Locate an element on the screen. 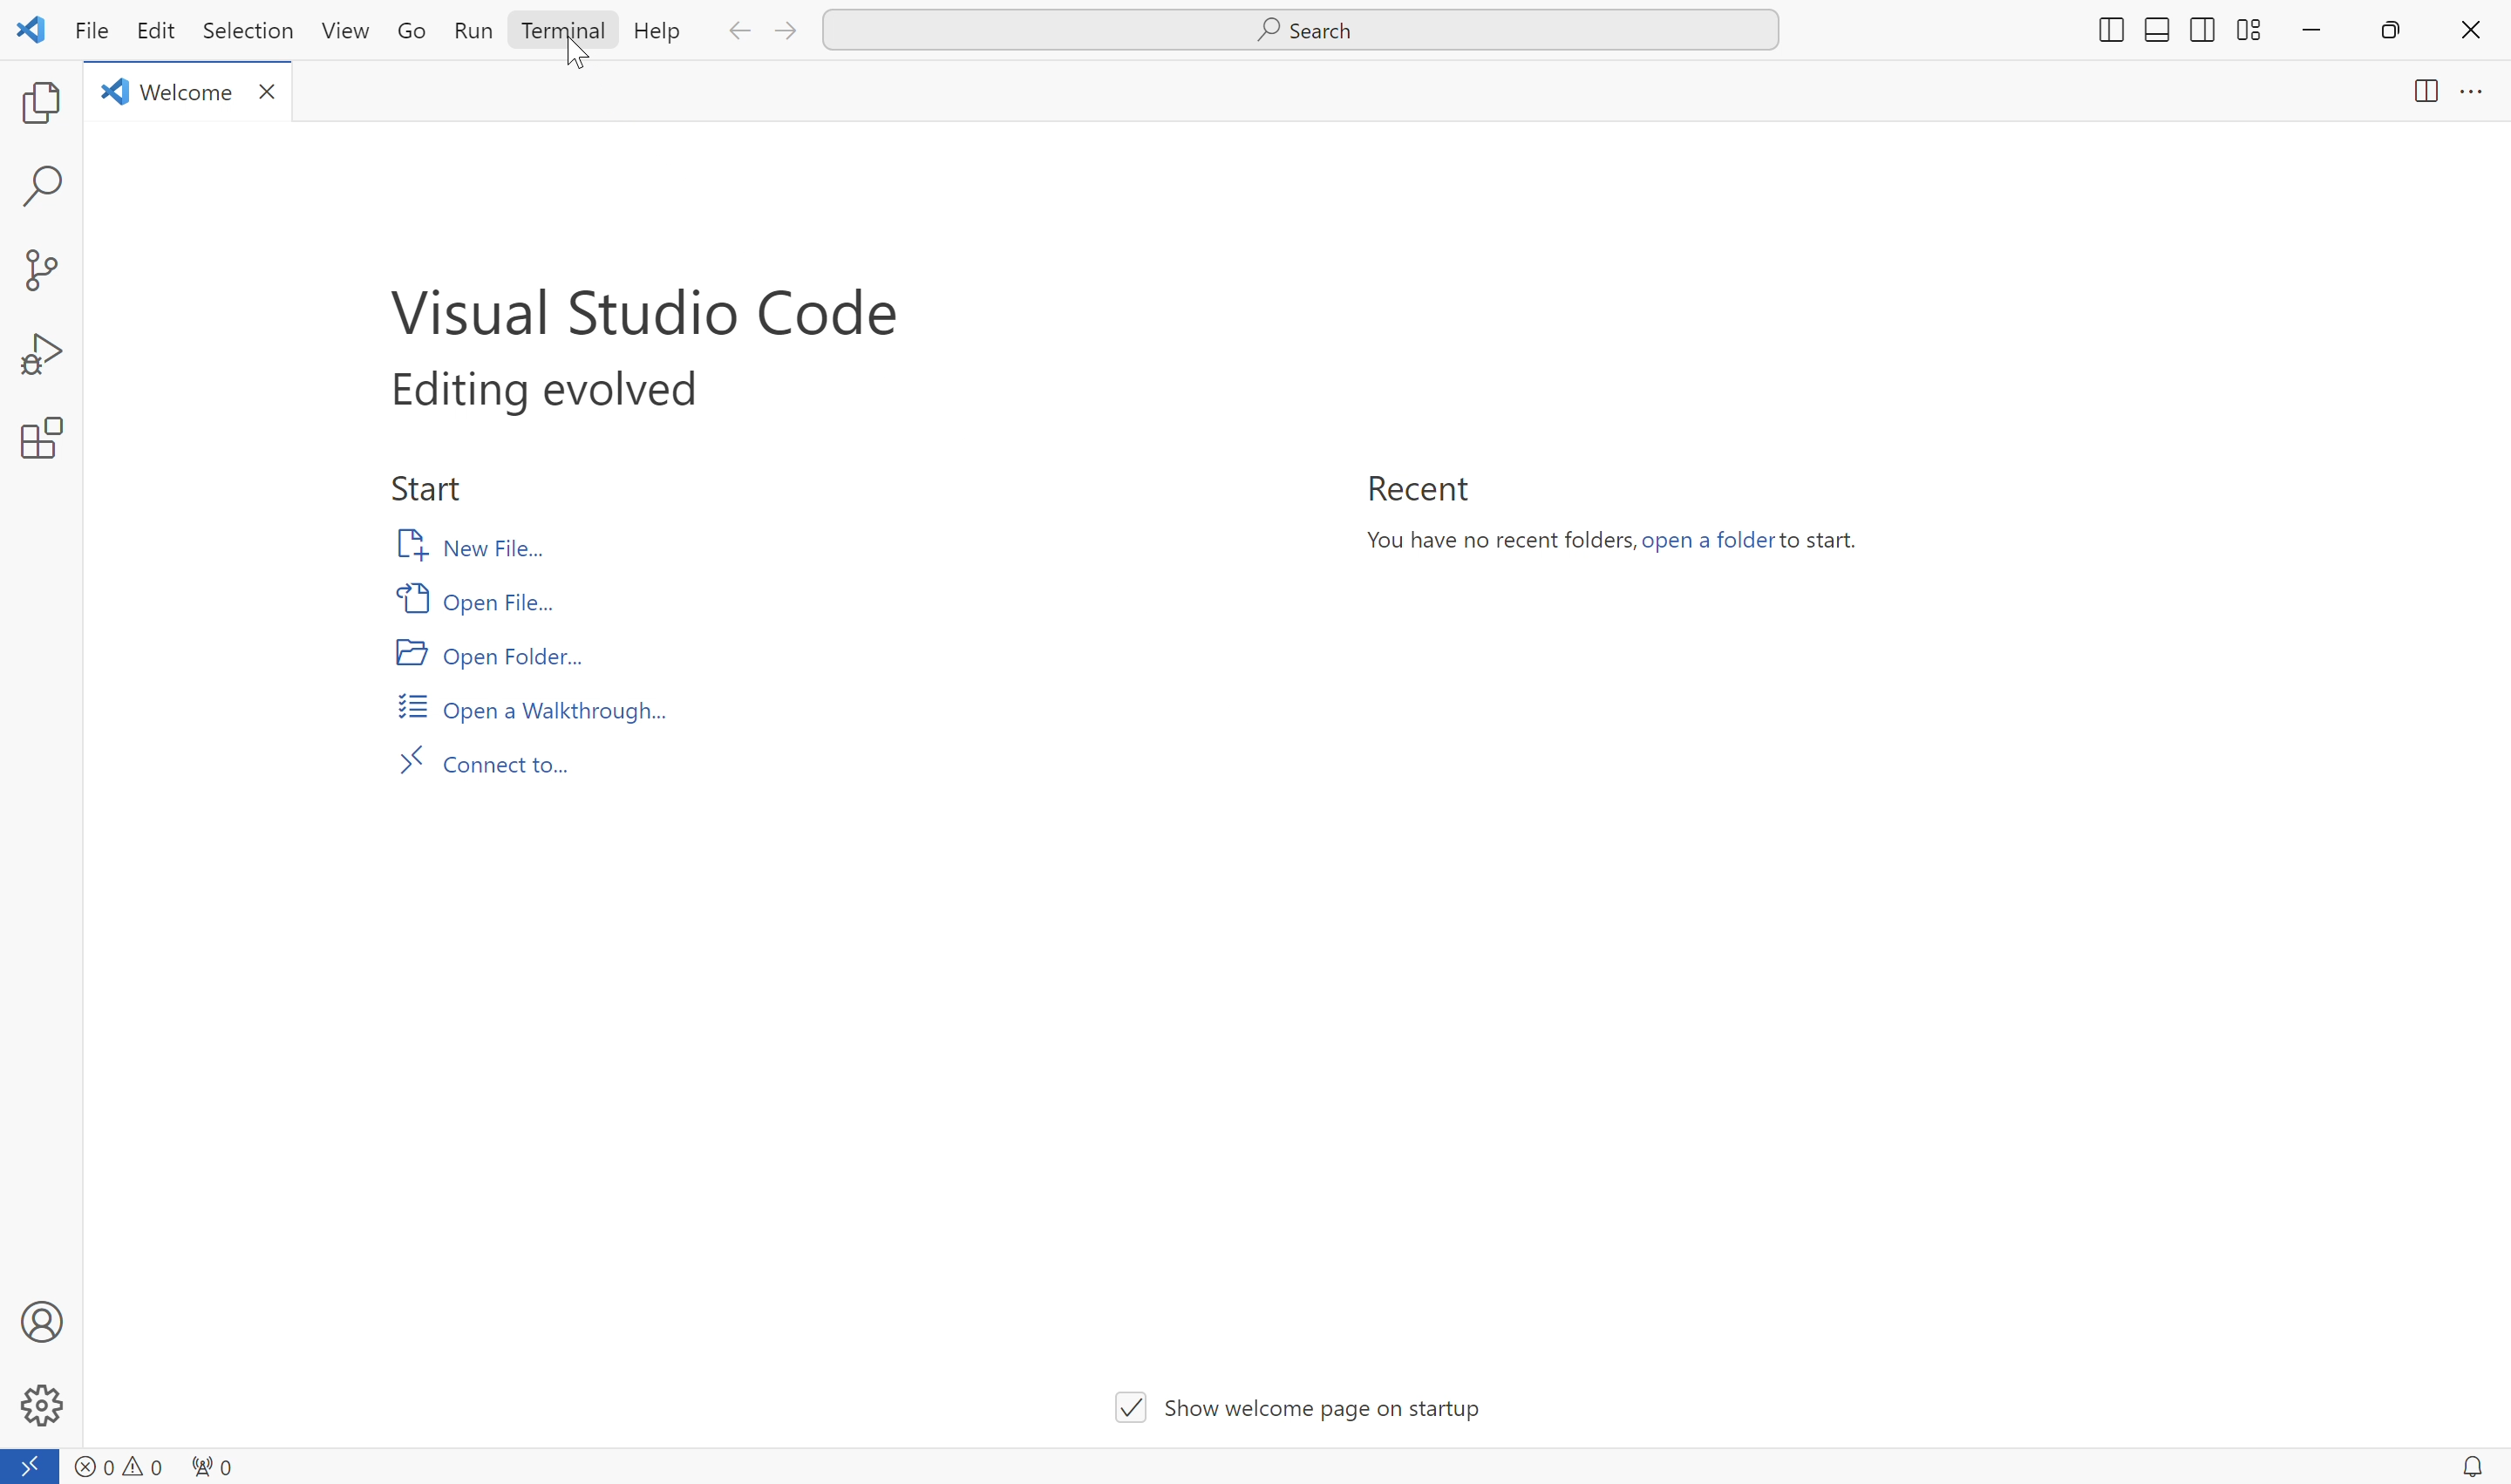  cursor is located at coordinates (582, 56).